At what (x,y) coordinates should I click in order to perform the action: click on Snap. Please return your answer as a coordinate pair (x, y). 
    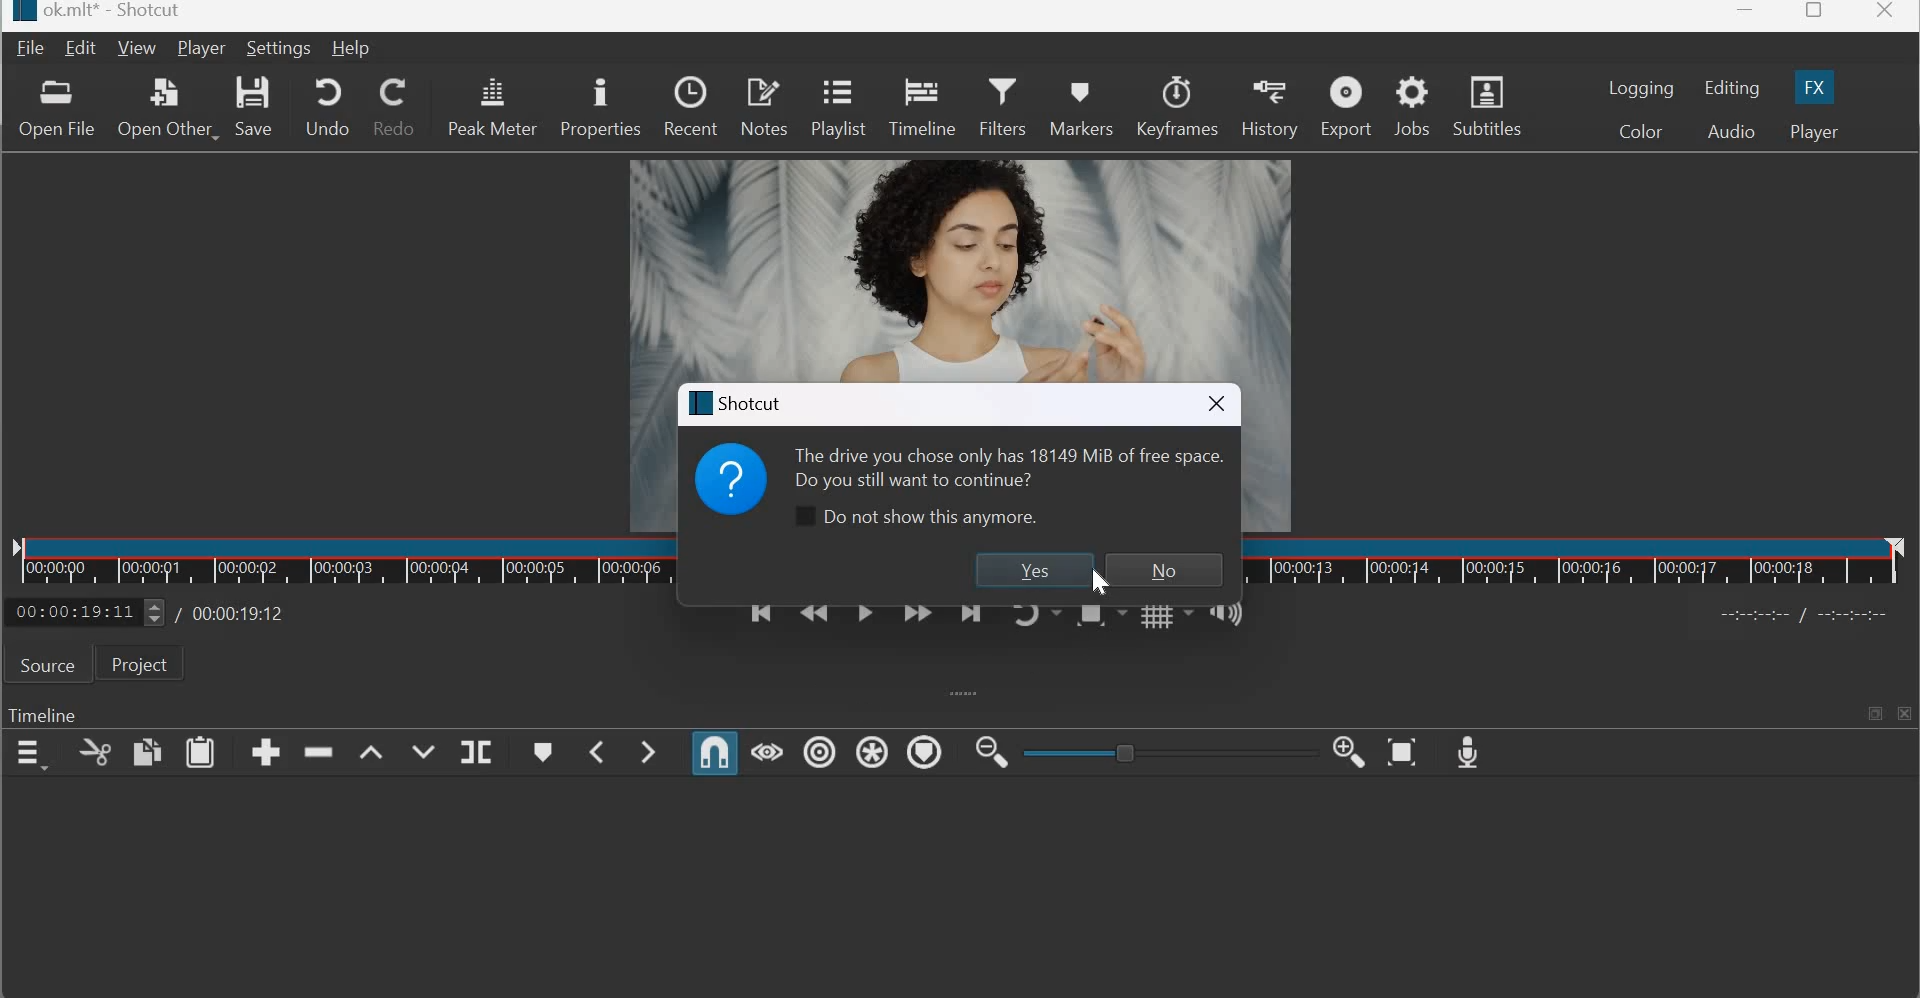
    Looking at the image, I should click on (716, 752).